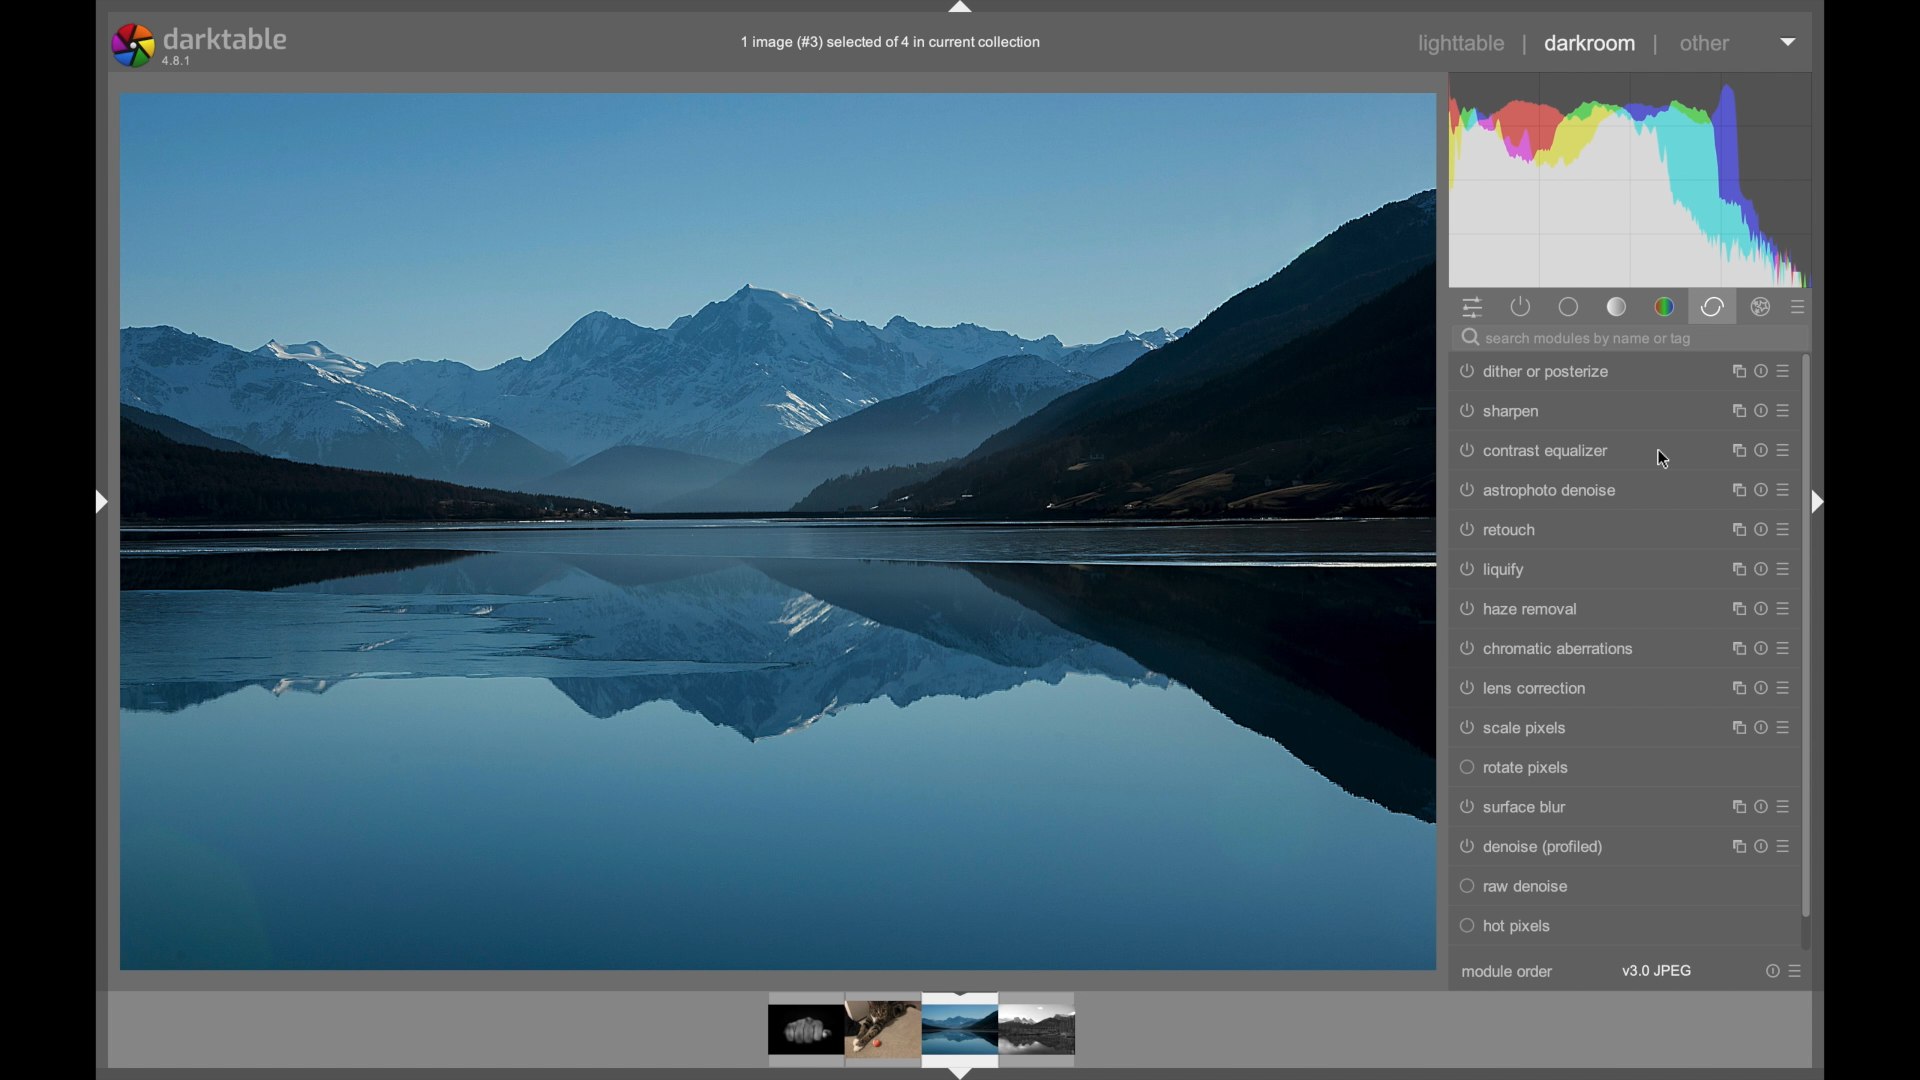  What do you see at coordinates (1807, 637) in the screenshot?
I see `scroll box` at bounding box center [1807, 637].